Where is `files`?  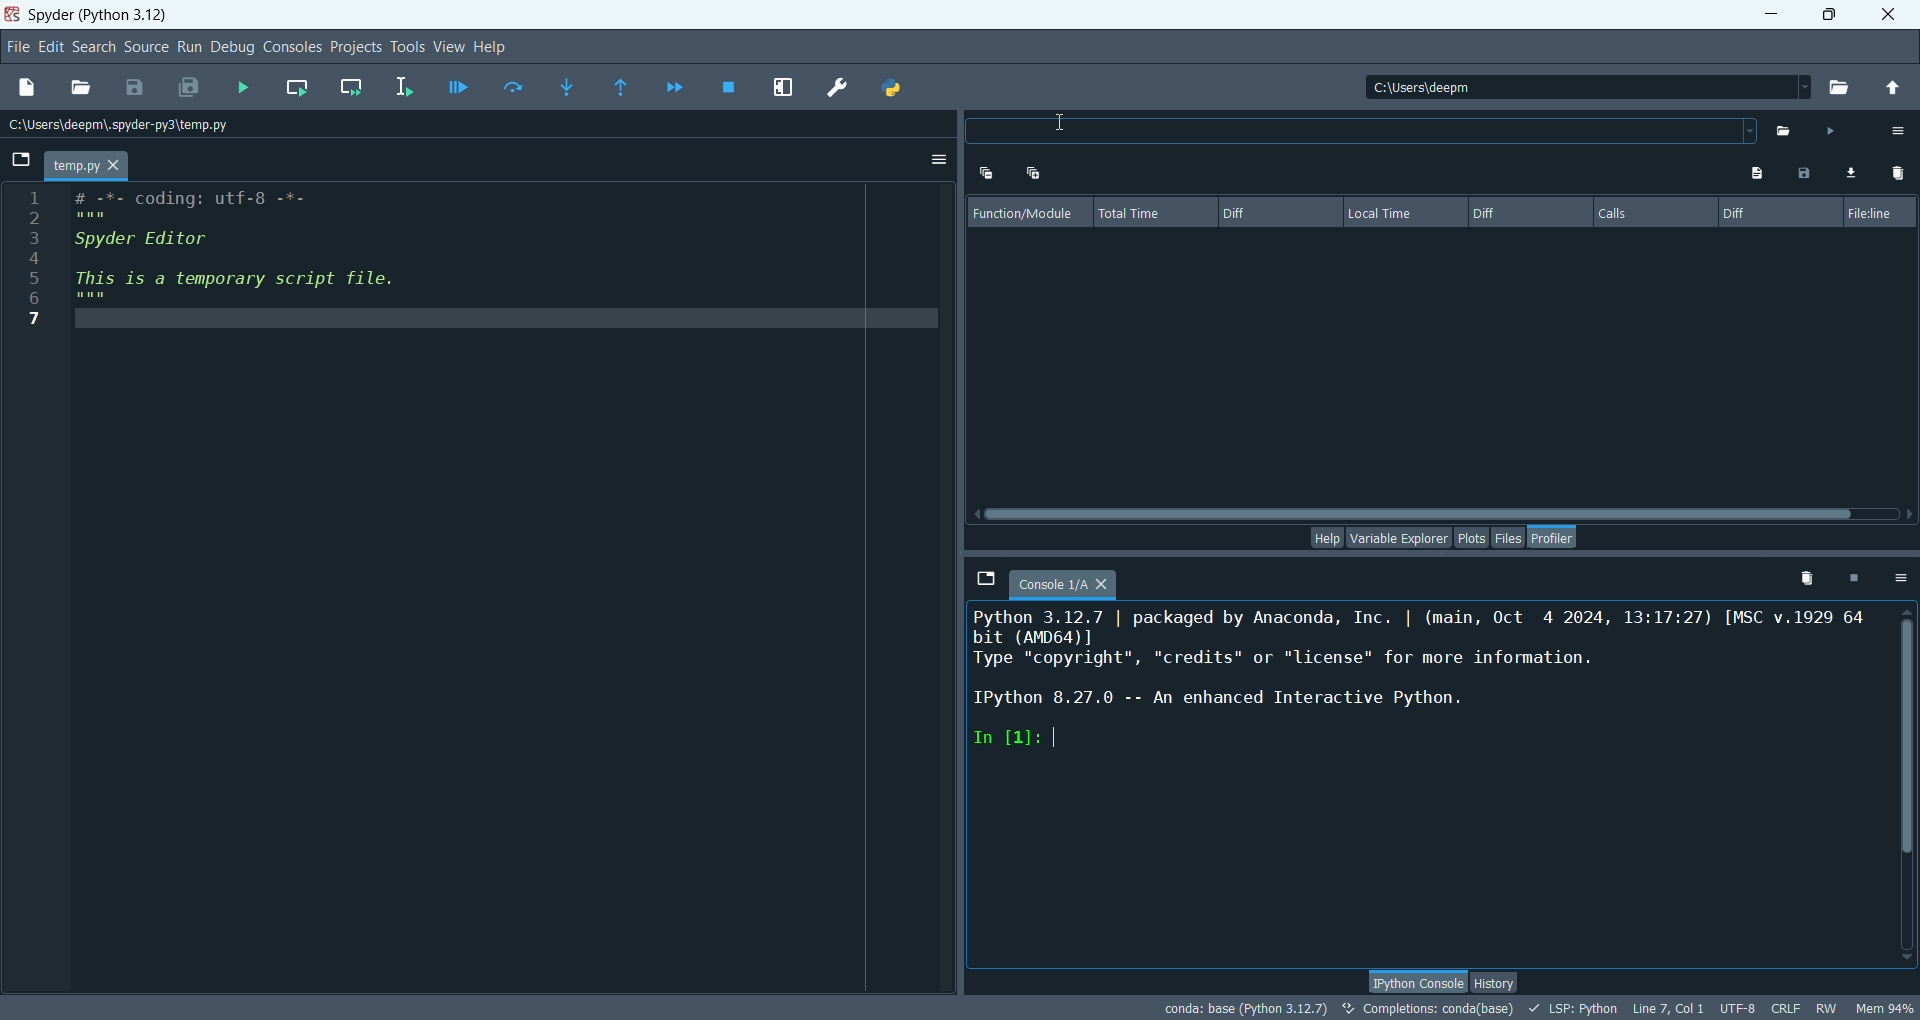
files is located at coordinates (1508, 538).